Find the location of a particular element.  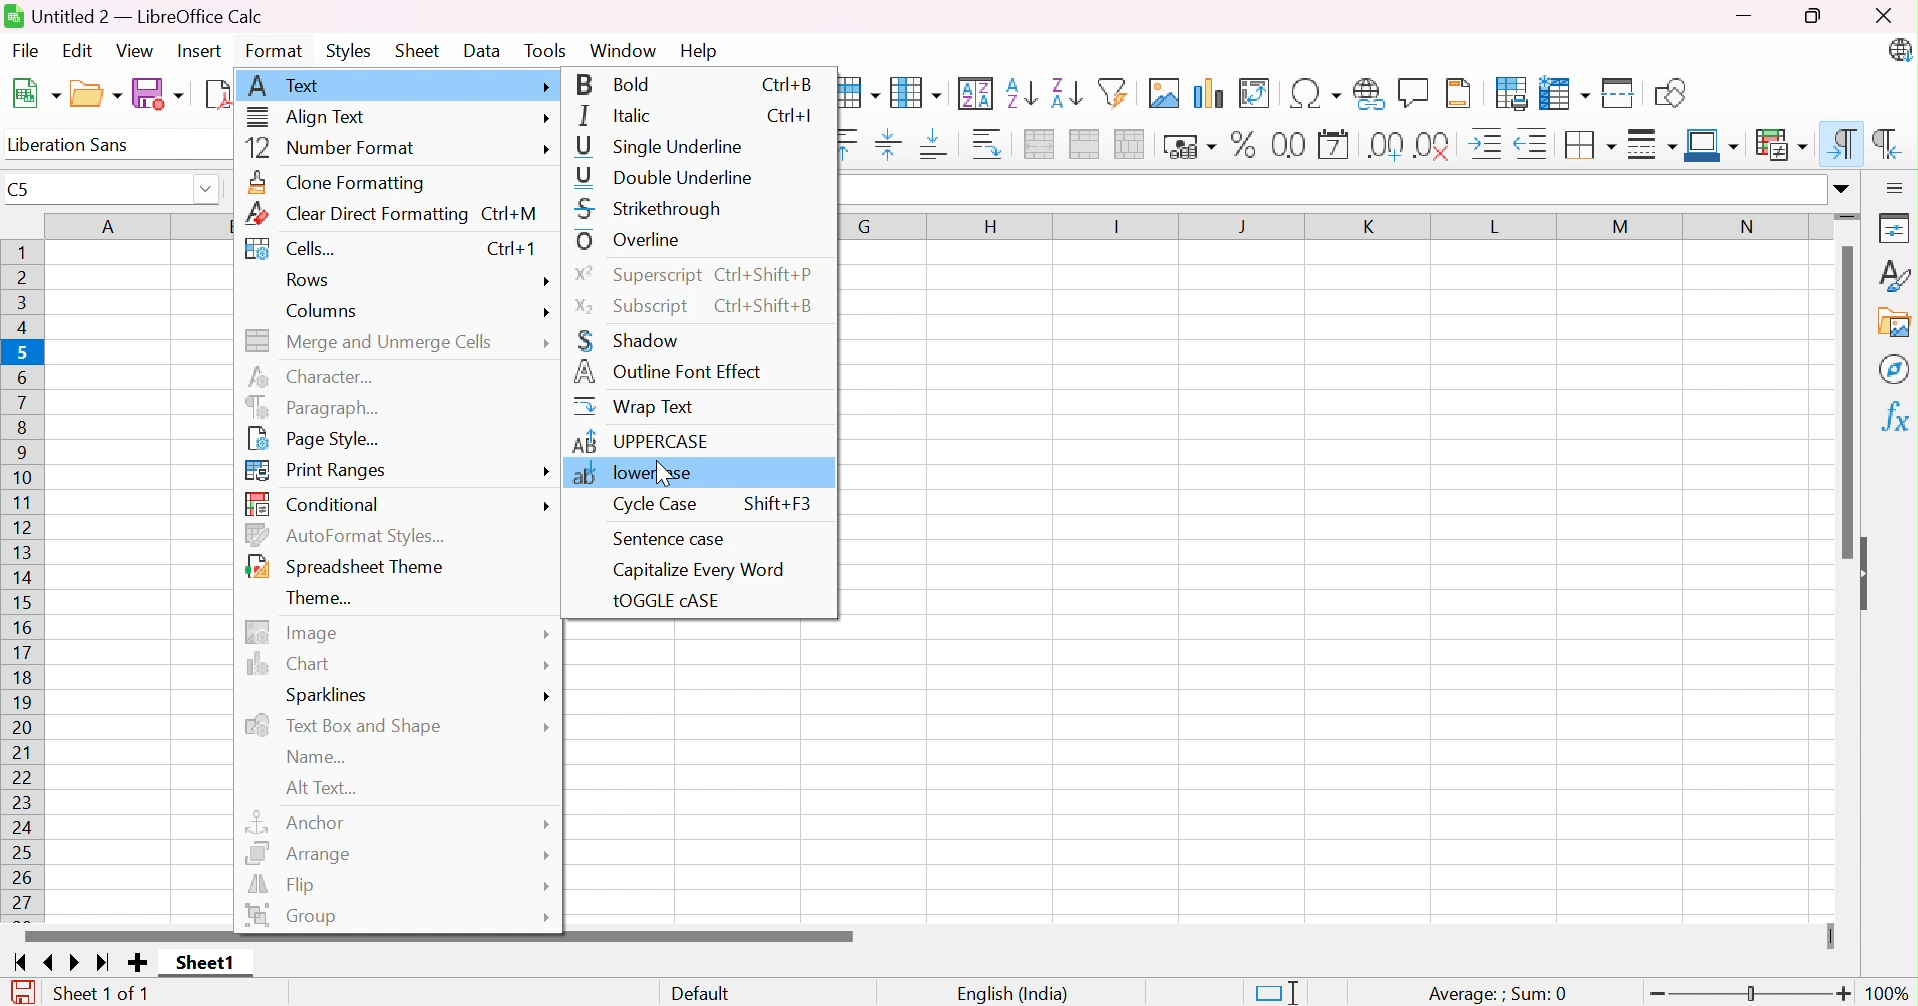

More is located at coordinates (547, 696).